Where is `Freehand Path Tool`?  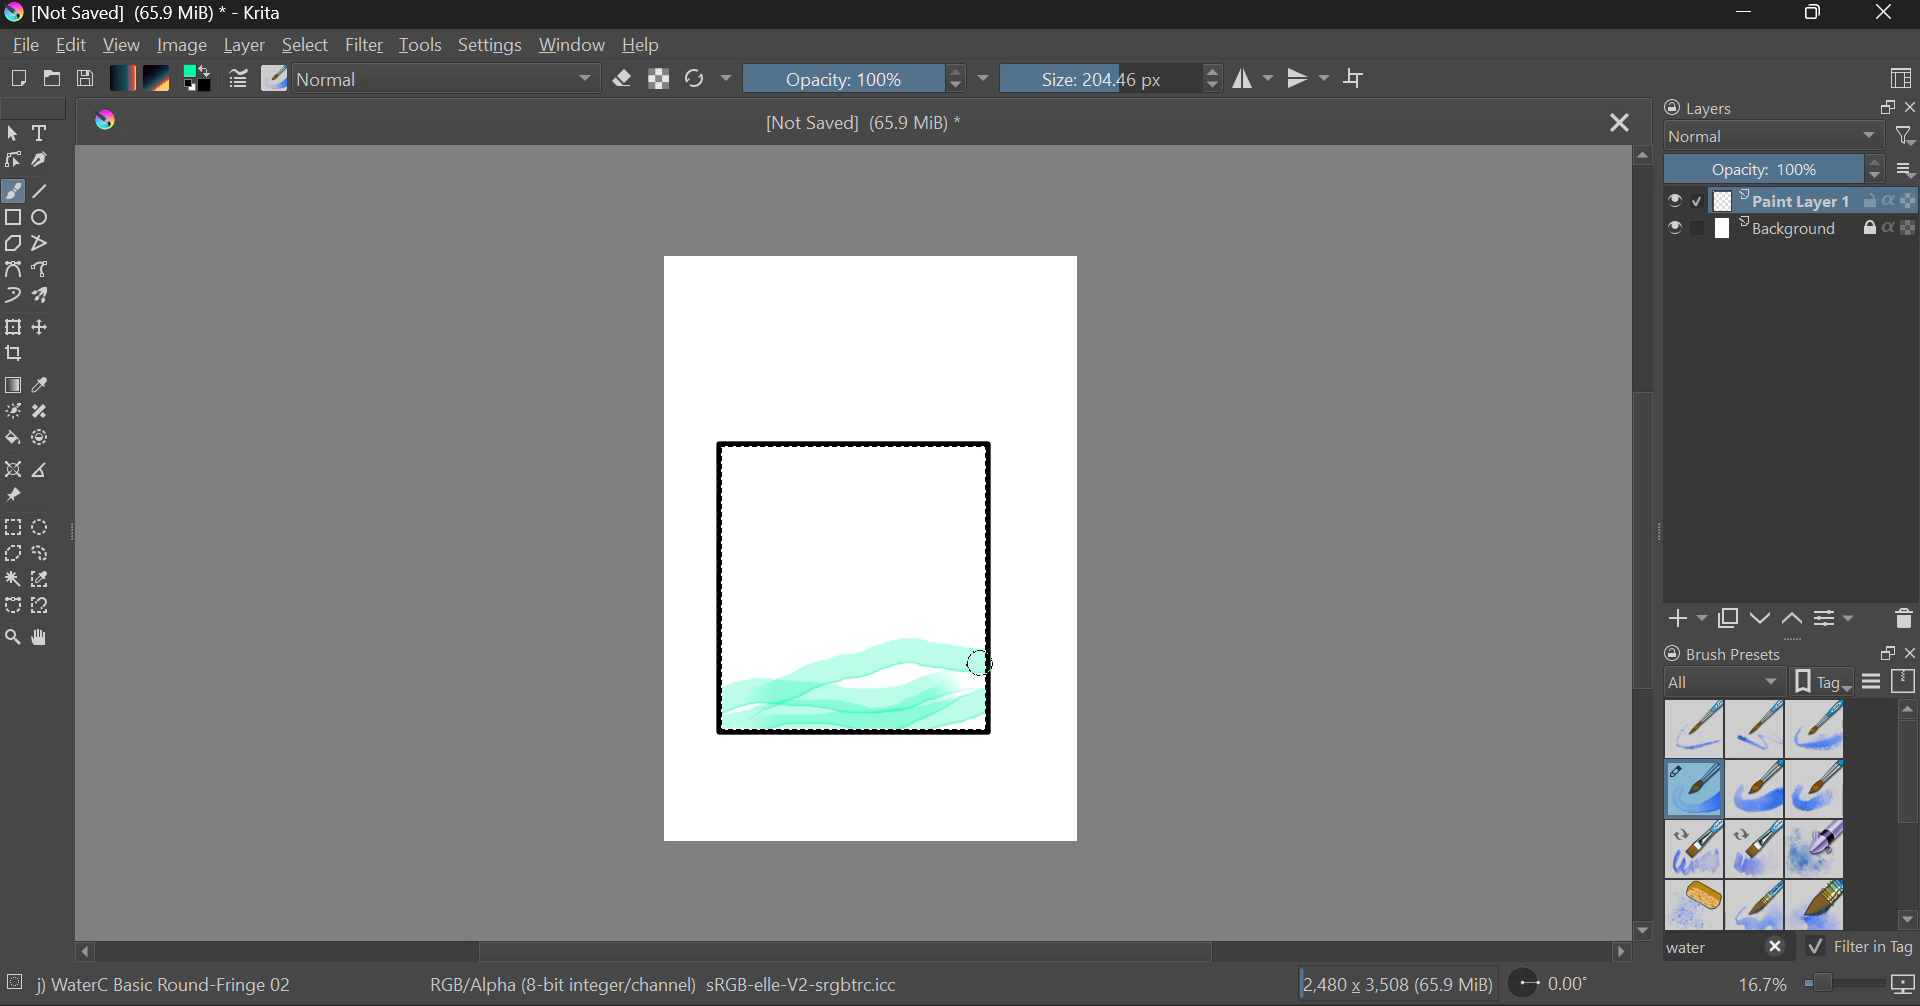 Freehand Path Tool is located at coordinates (39, 271).